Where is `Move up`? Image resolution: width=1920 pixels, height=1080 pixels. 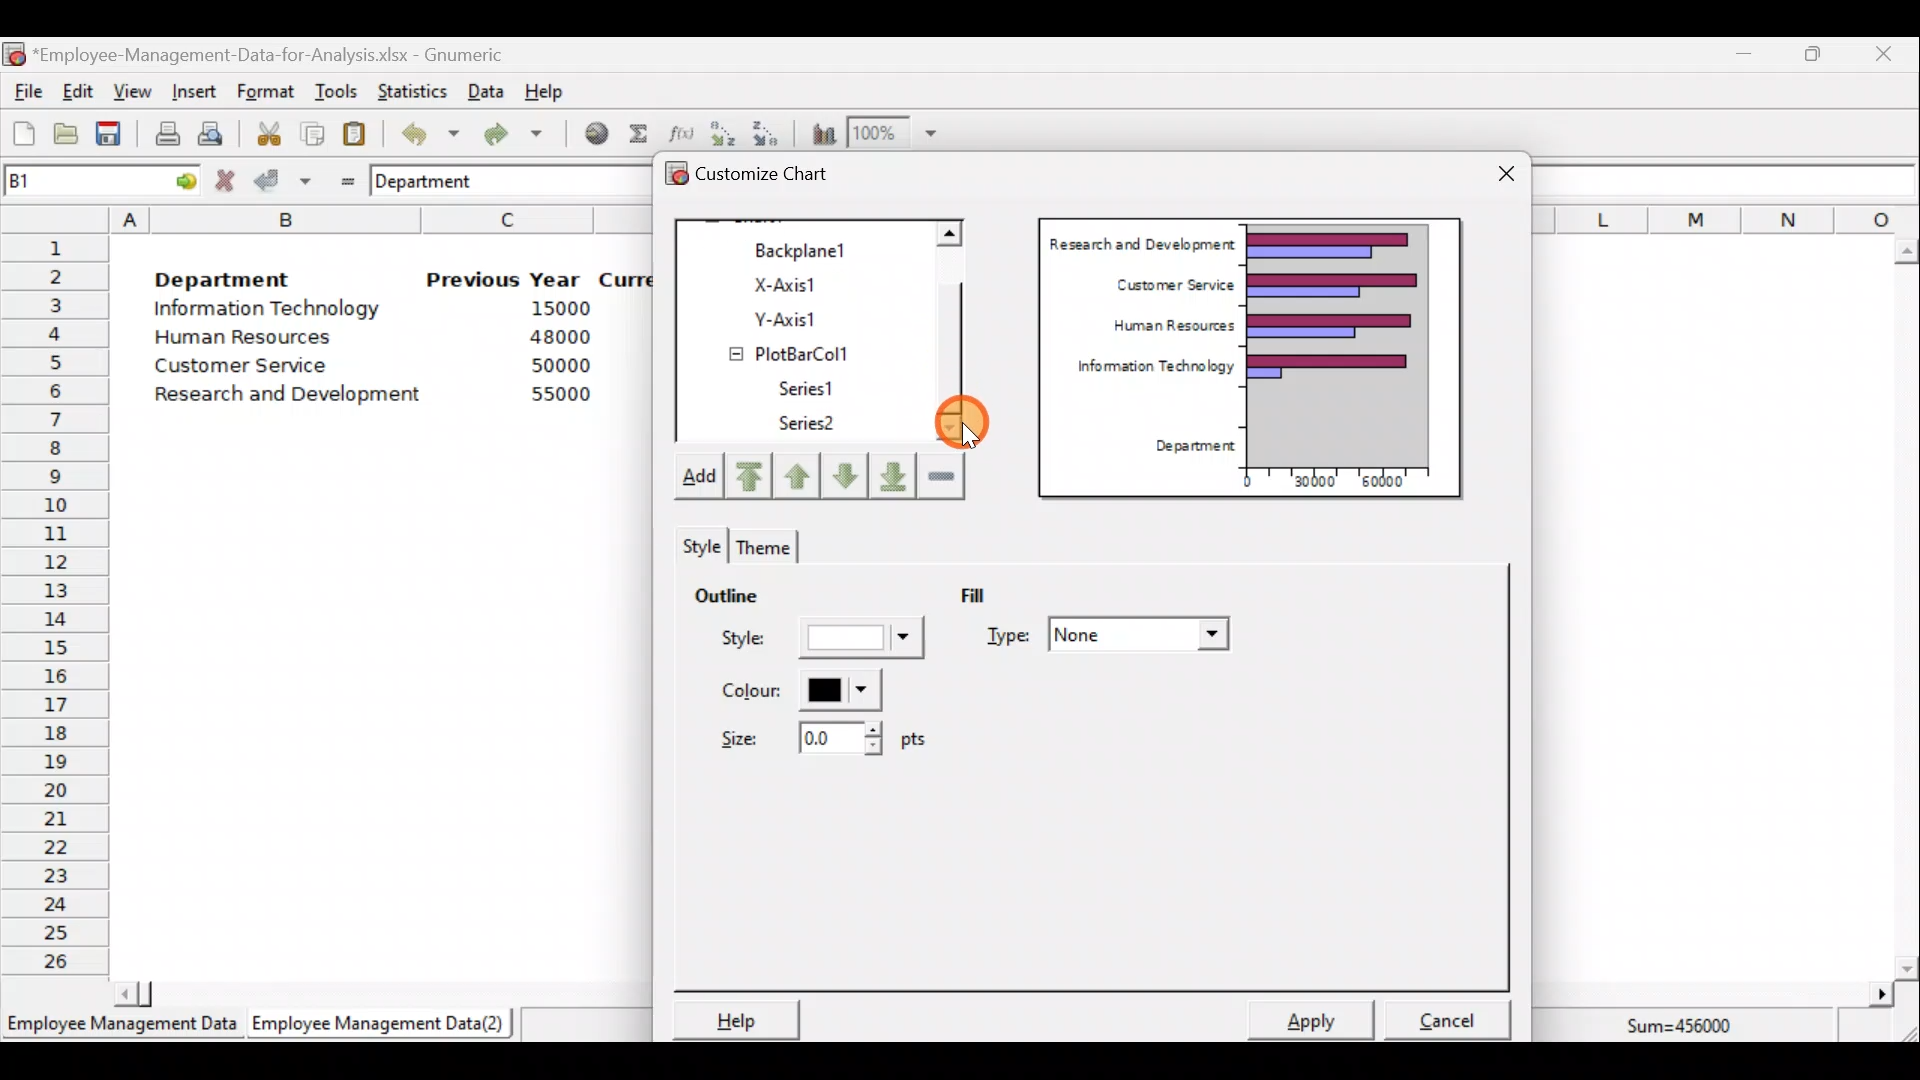 Move up is located at coordinates (797, 473).